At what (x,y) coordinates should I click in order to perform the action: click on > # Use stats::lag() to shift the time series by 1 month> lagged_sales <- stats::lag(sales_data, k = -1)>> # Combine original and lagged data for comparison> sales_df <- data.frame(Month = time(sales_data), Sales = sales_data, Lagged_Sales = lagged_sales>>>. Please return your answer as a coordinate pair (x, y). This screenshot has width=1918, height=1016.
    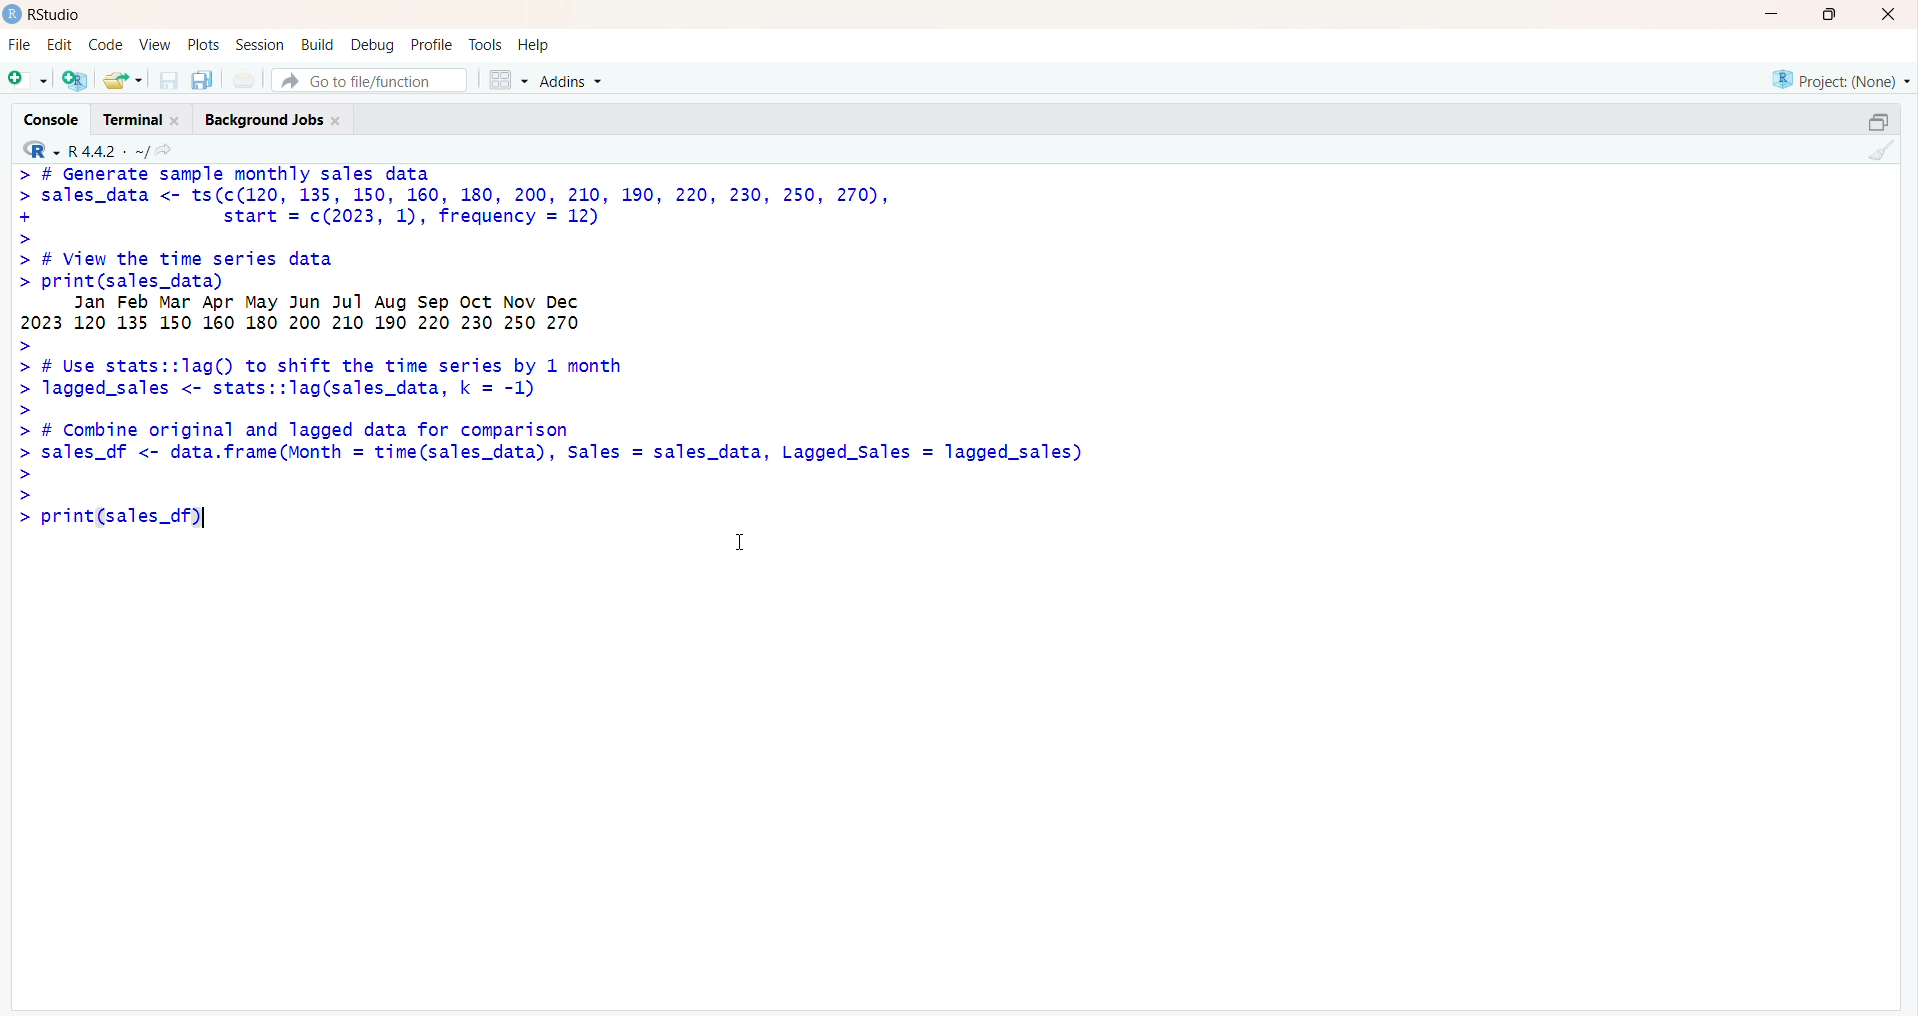
    Looking at the image, I should click on (550, 420).